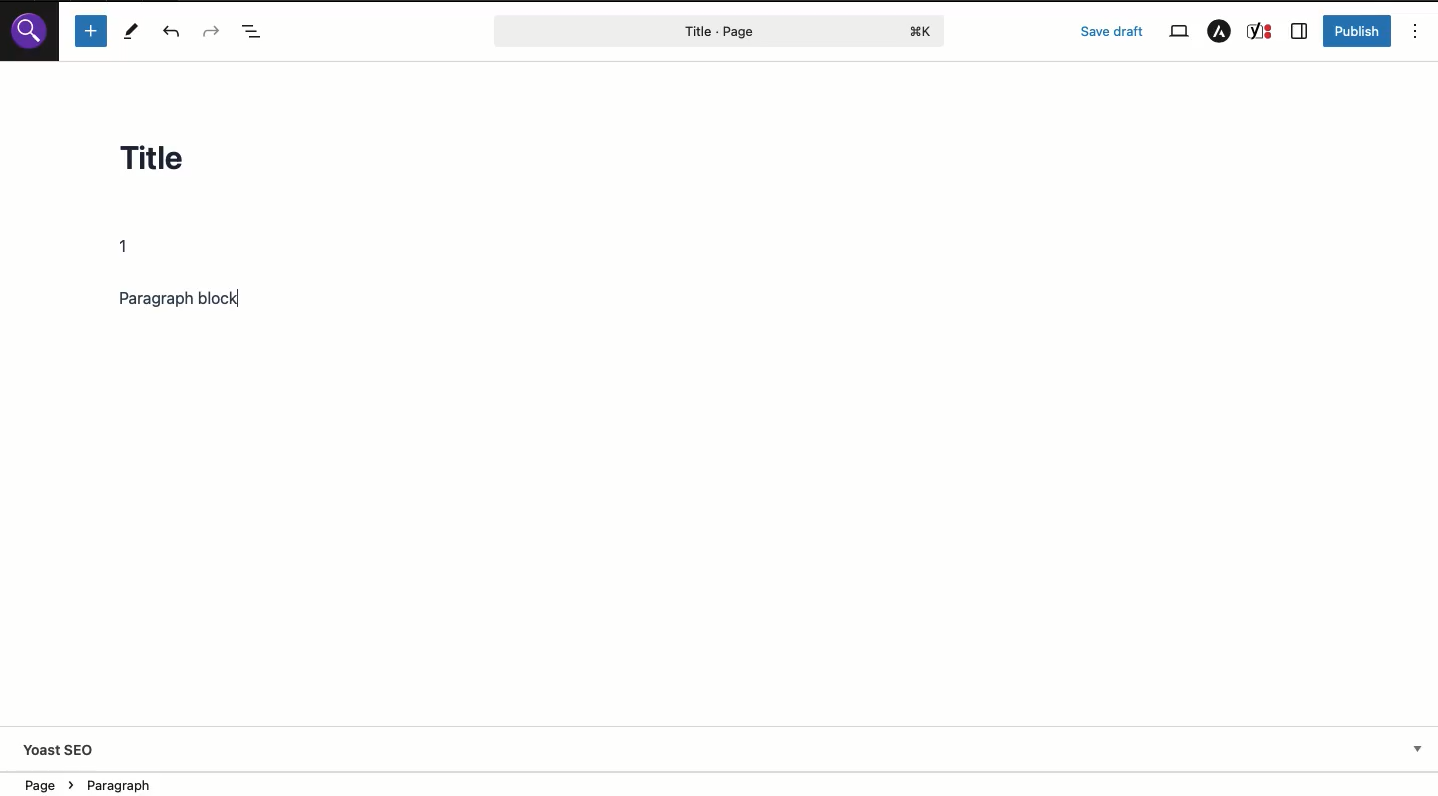 The image size is (1438, 796). I want to click on Publish, so click(1359, 31).